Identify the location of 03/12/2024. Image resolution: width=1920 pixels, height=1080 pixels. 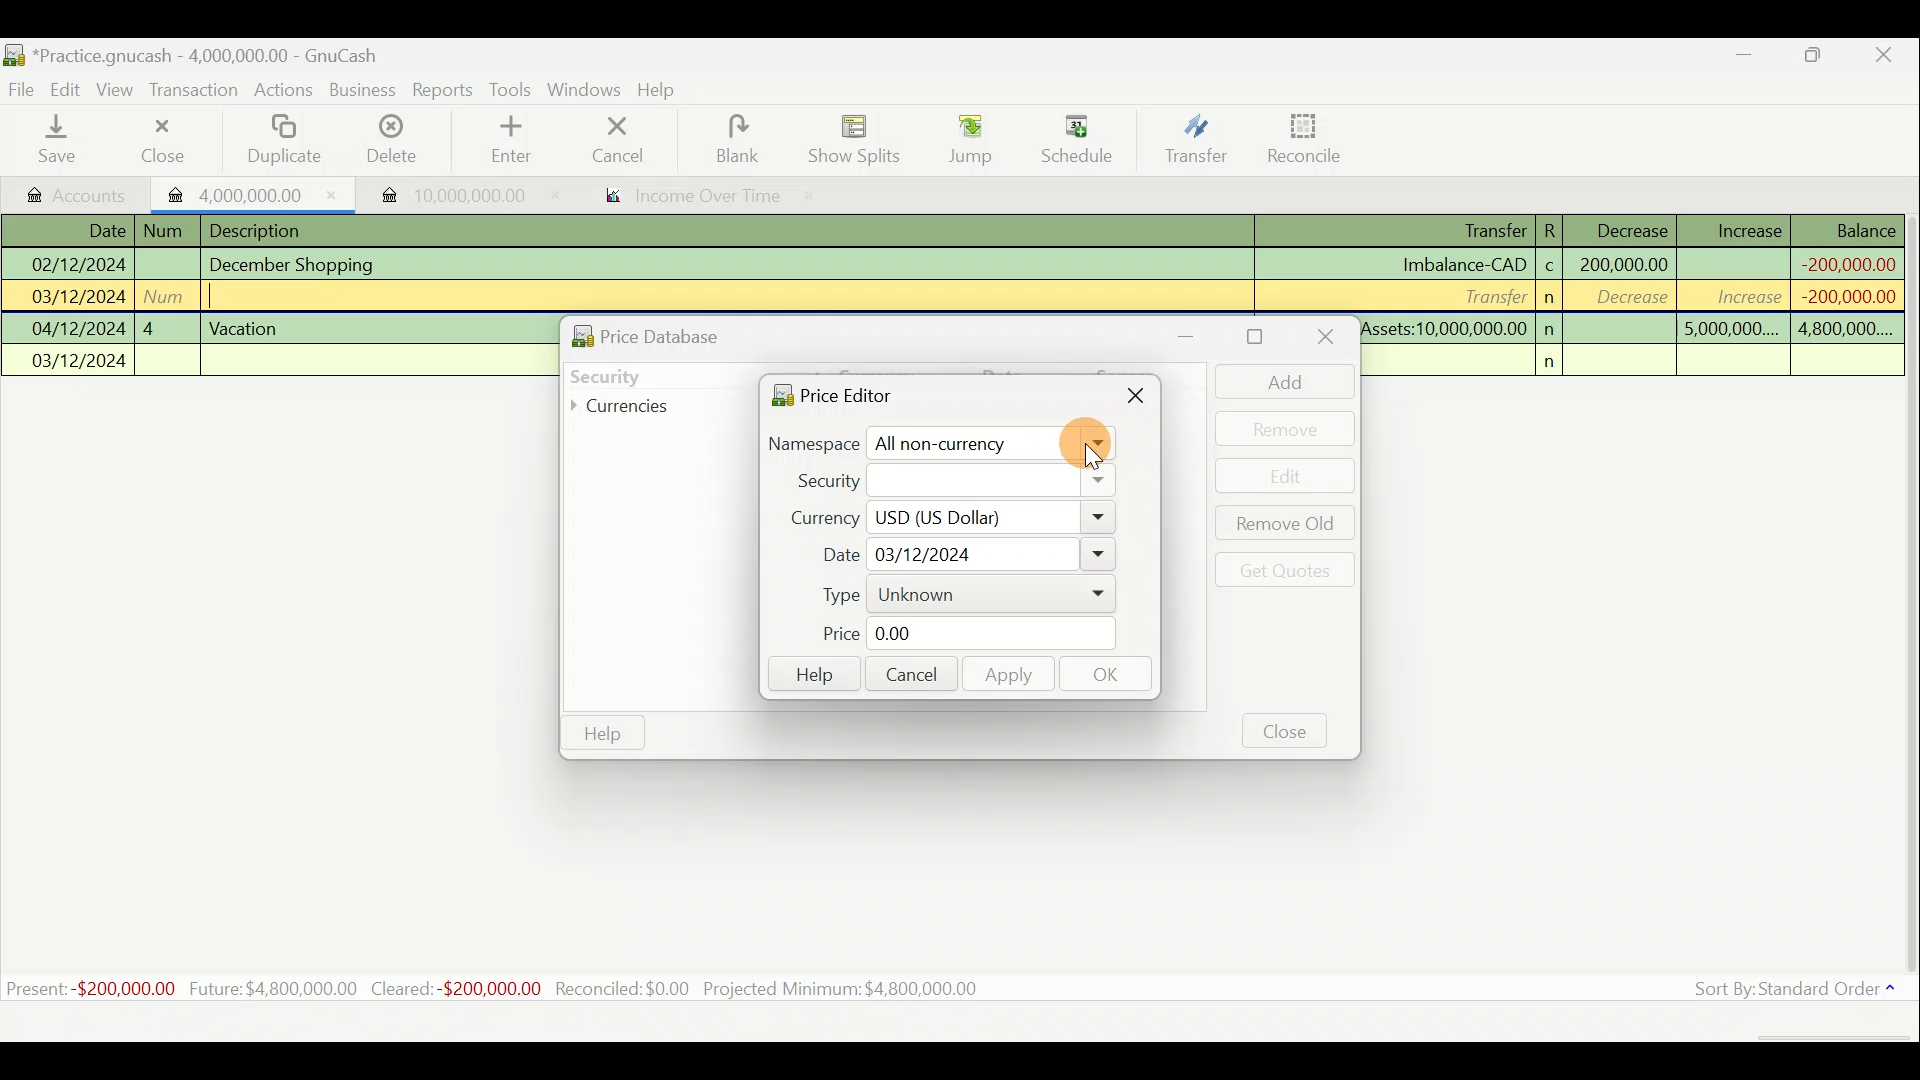
(80, 363).